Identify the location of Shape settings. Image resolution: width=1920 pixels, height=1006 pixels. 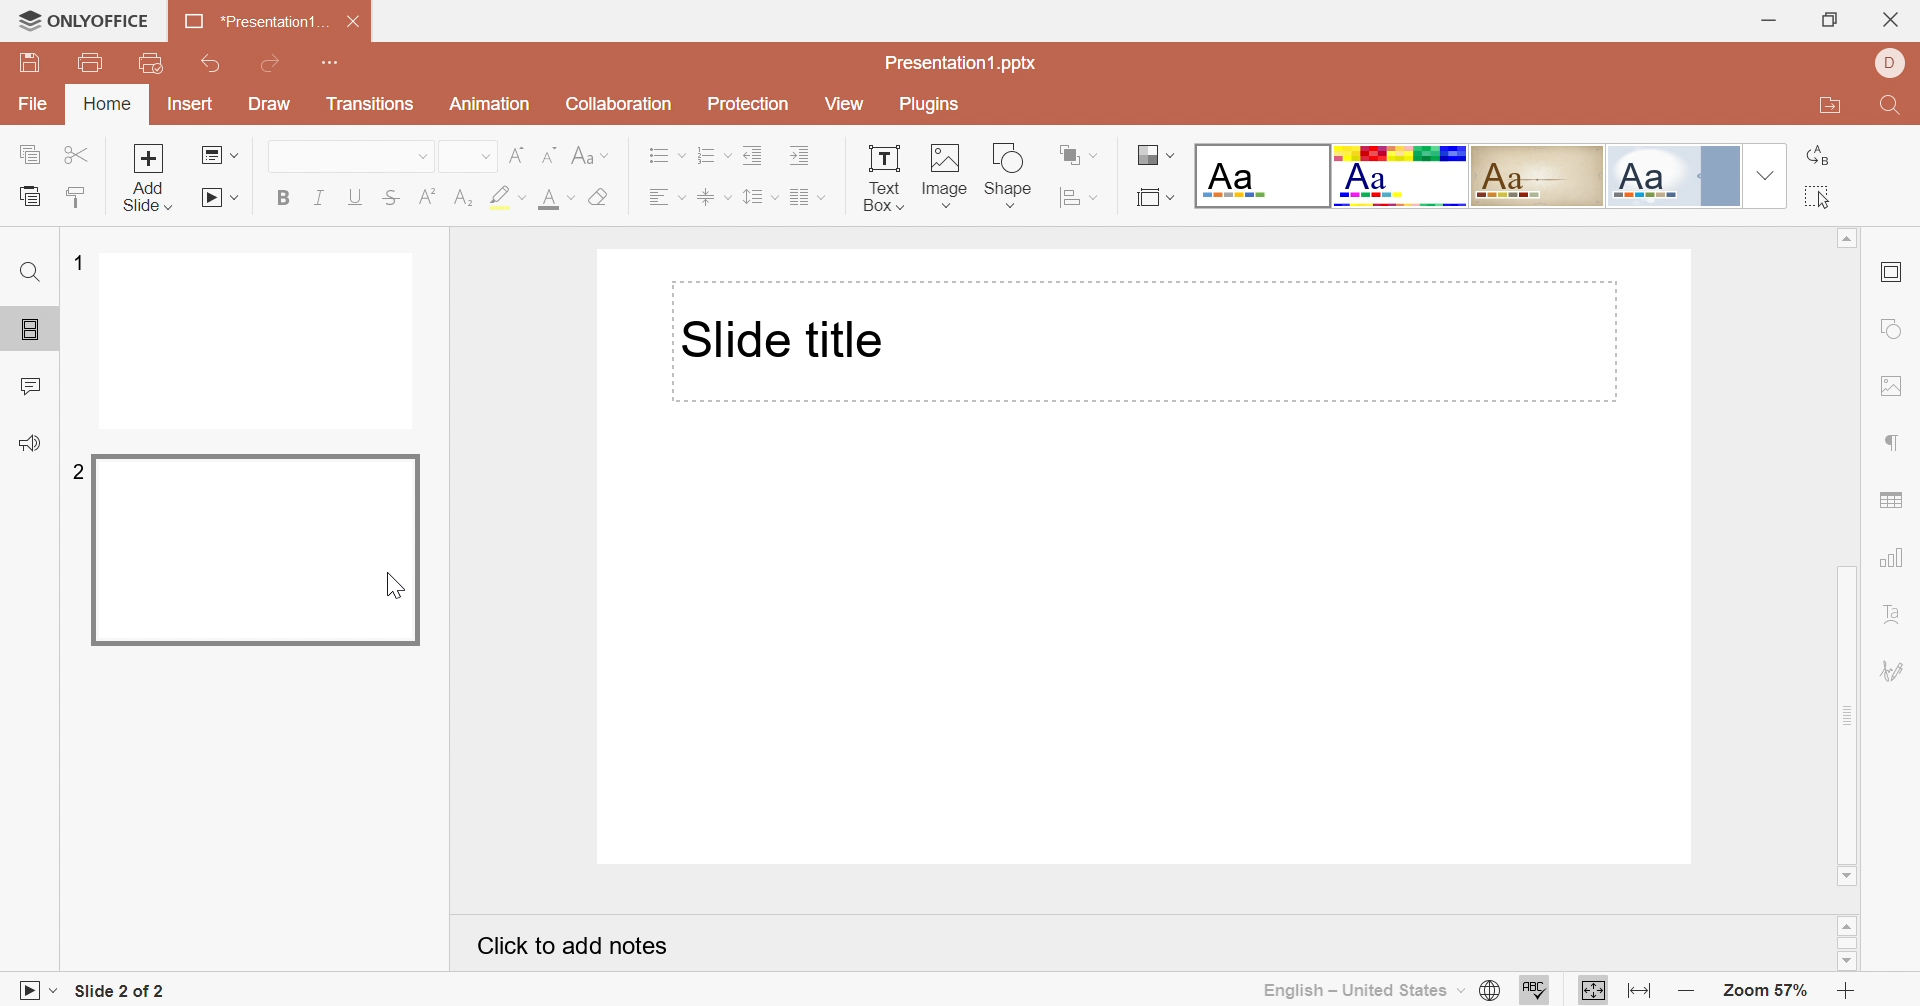
(1889, 328).